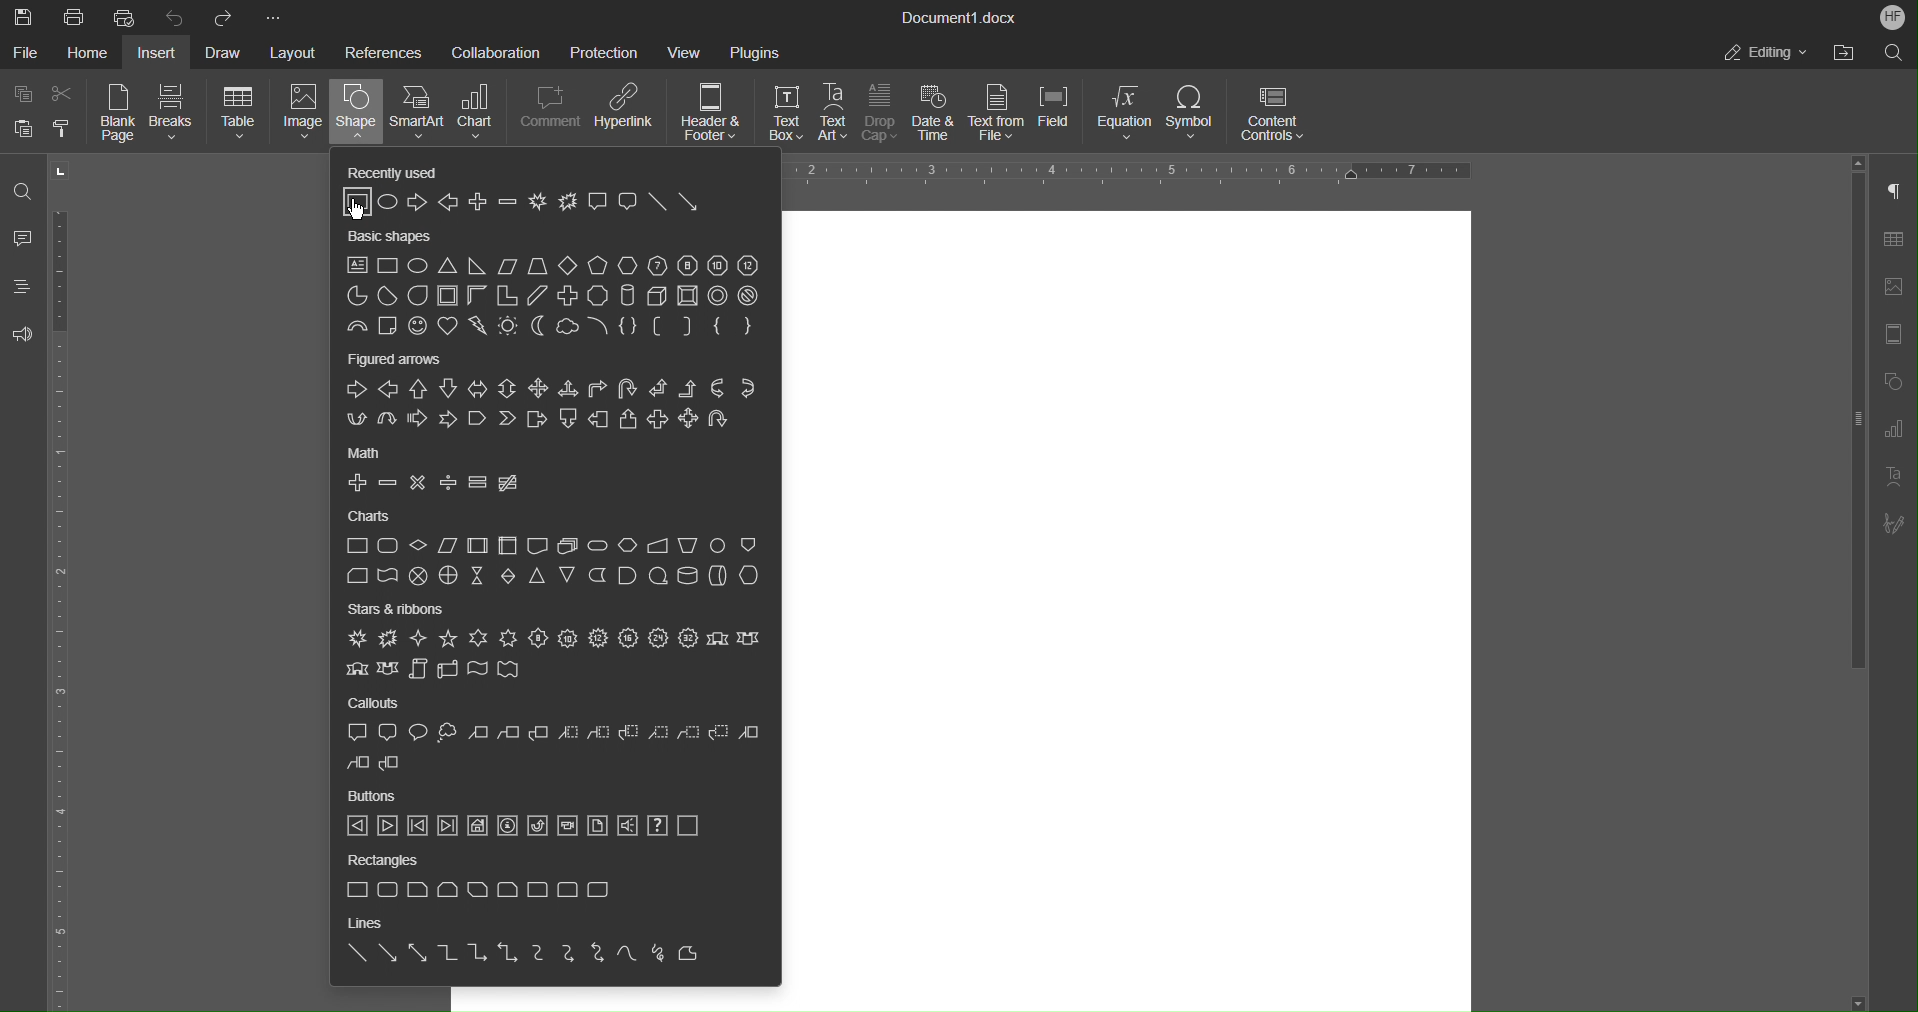 The image size is (1918, 1012). I want to click on Content Controls, so click(1275, 115).